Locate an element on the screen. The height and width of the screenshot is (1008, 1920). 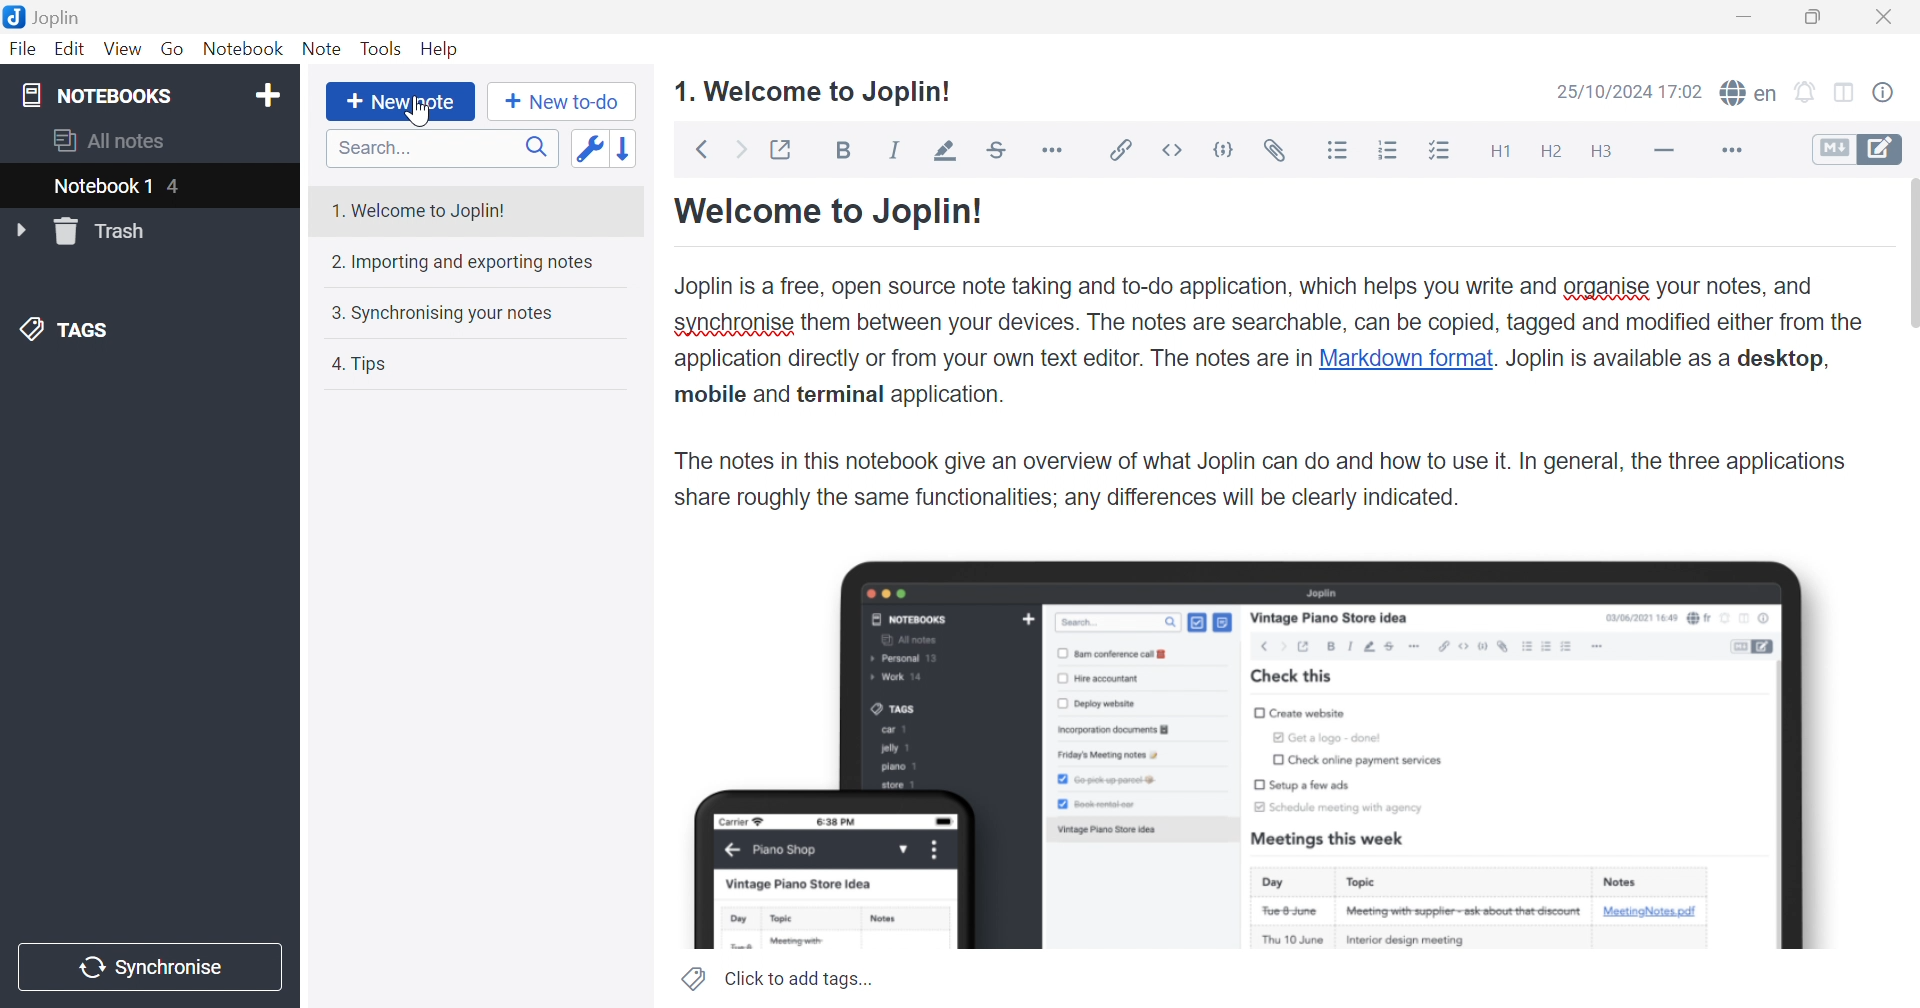
Spell checker is located at coordinates (1751, 94).